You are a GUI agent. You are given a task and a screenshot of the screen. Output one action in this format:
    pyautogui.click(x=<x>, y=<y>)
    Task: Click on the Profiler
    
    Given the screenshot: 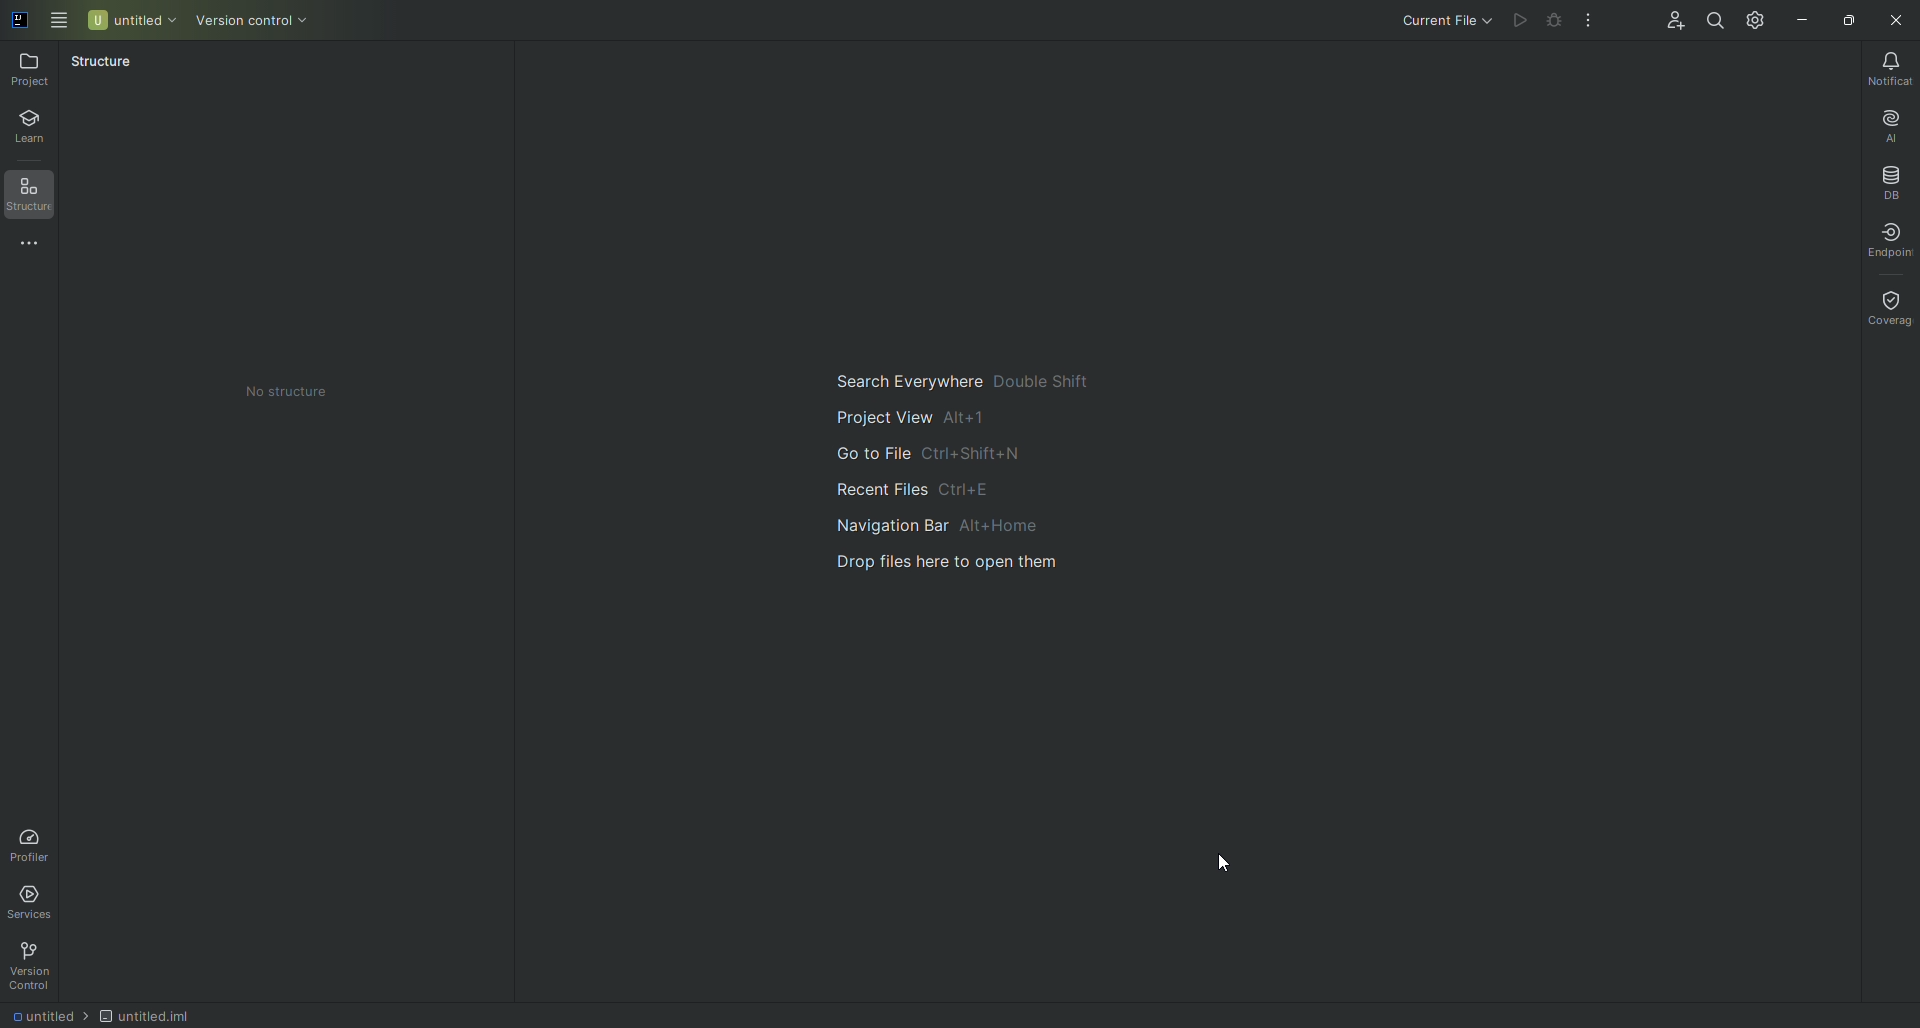 What is the action you would take?
    pyautogui.click(x=30, y=841)
    